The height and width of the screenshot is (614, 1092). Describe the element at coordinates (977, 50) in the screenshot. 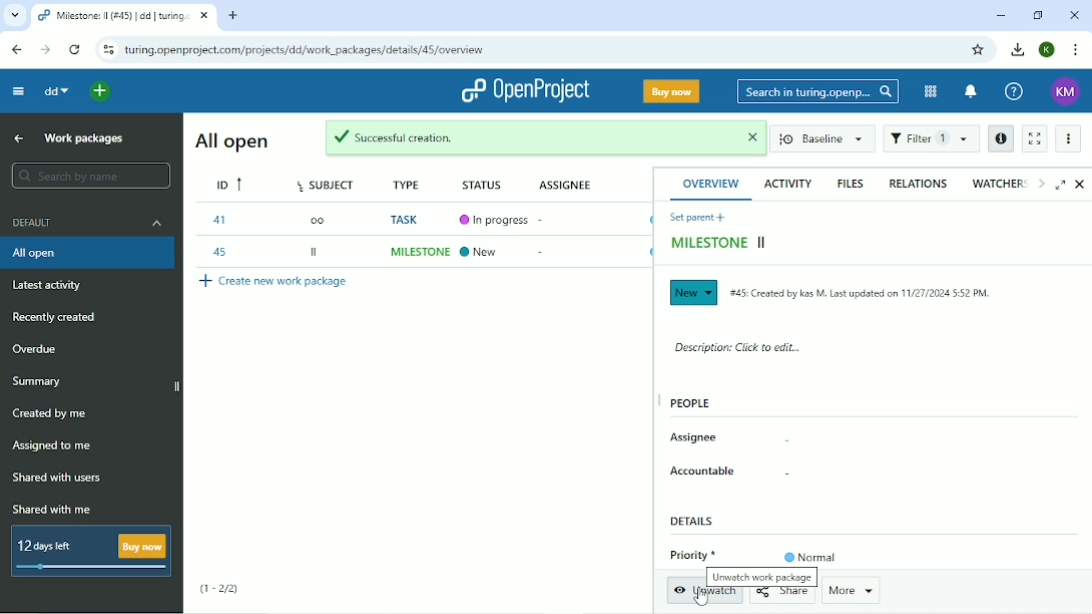

I see `Bookmark this tab` at that location.